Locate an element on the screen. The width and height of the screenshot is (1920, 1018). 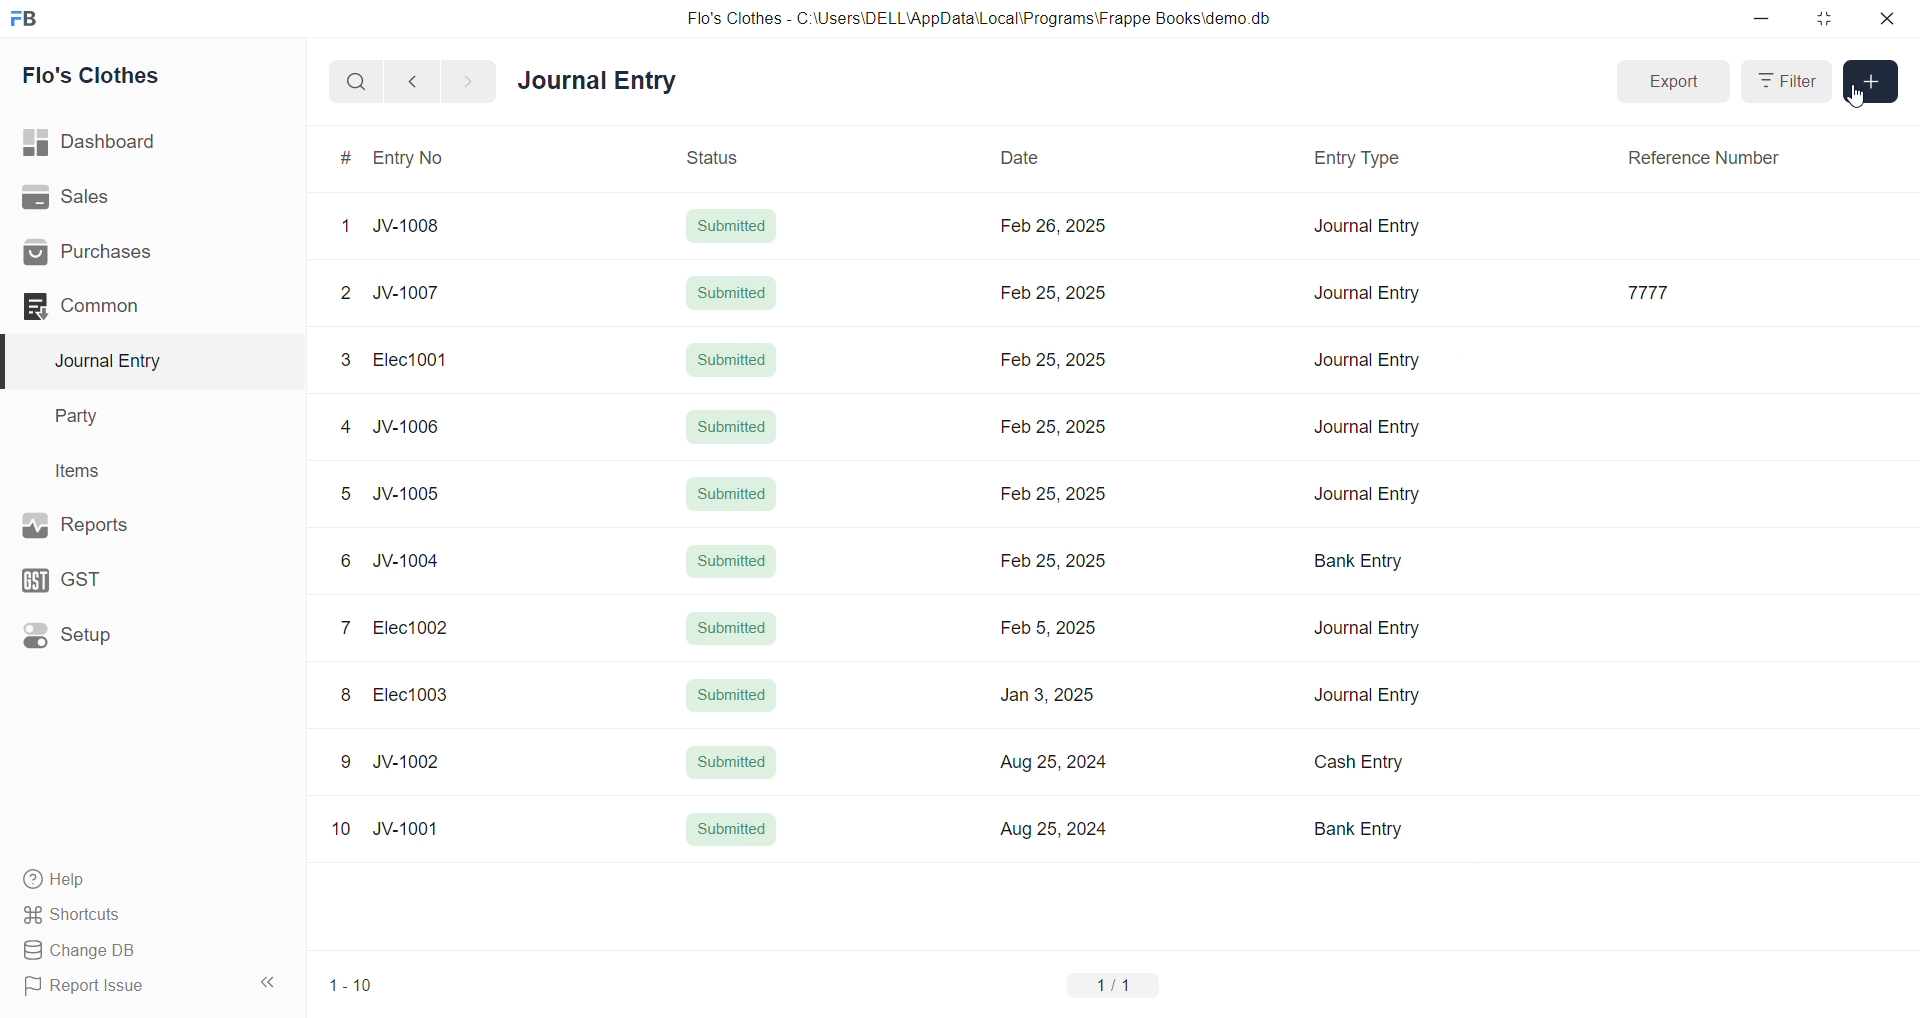
Submitted is located at coordinates (731, 228).